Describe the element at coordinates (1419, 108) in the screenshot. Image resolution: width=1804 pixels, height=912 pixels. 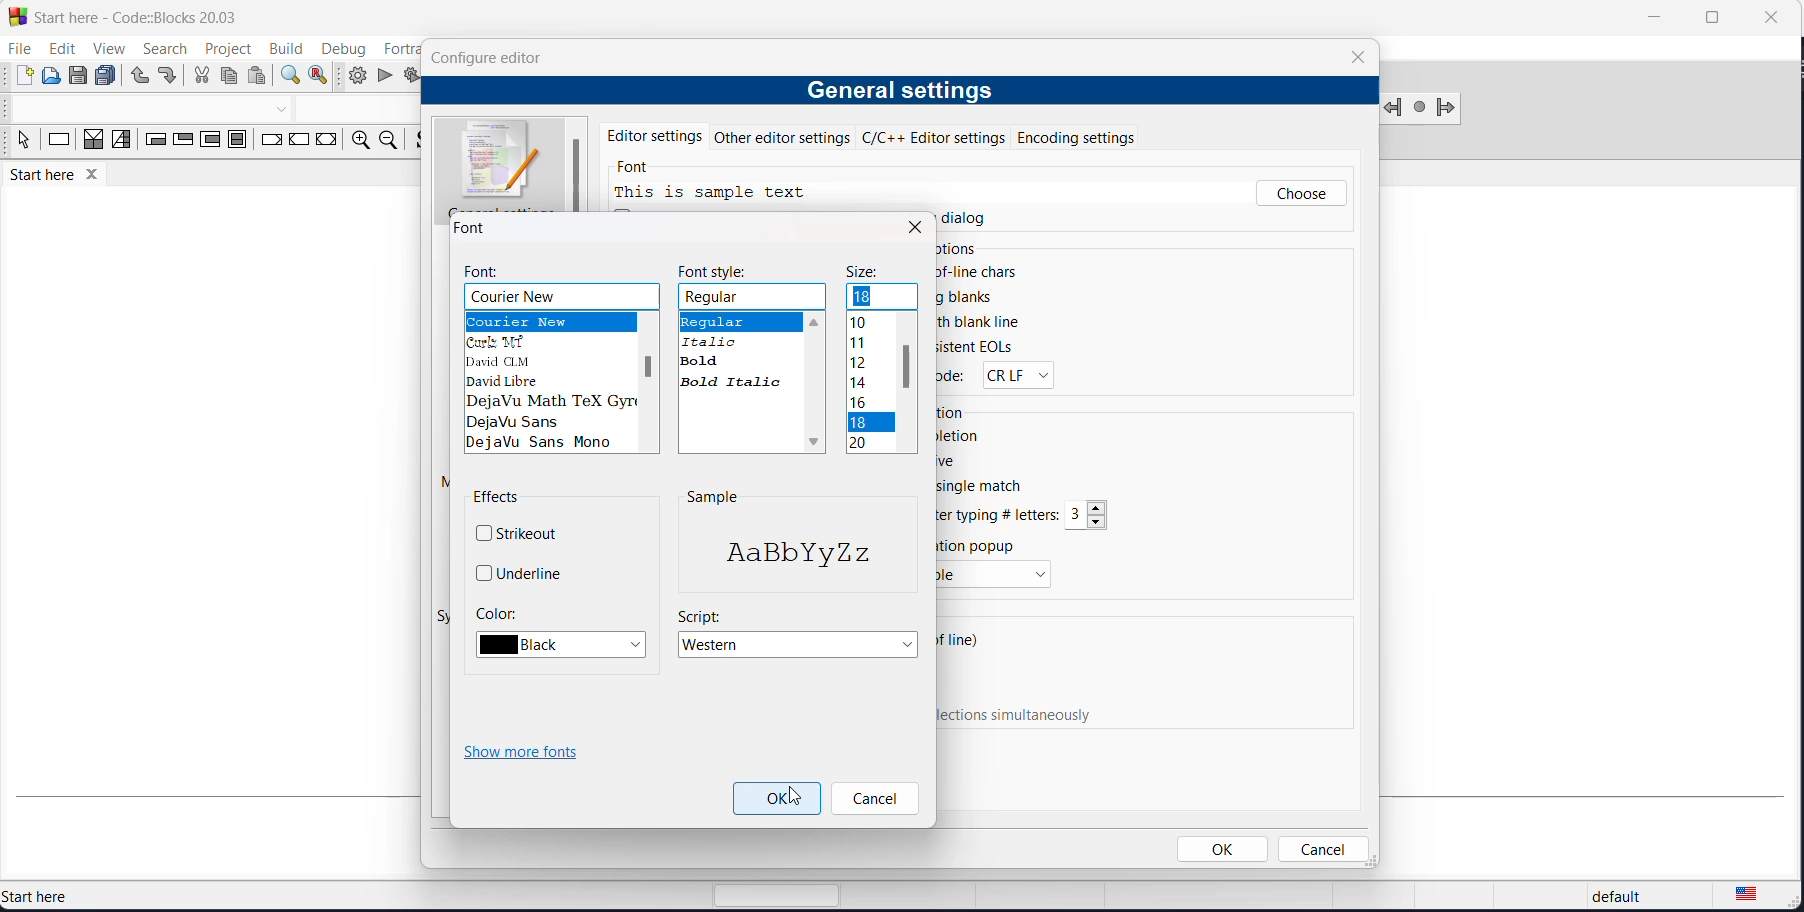
I see `jump next` at that location.